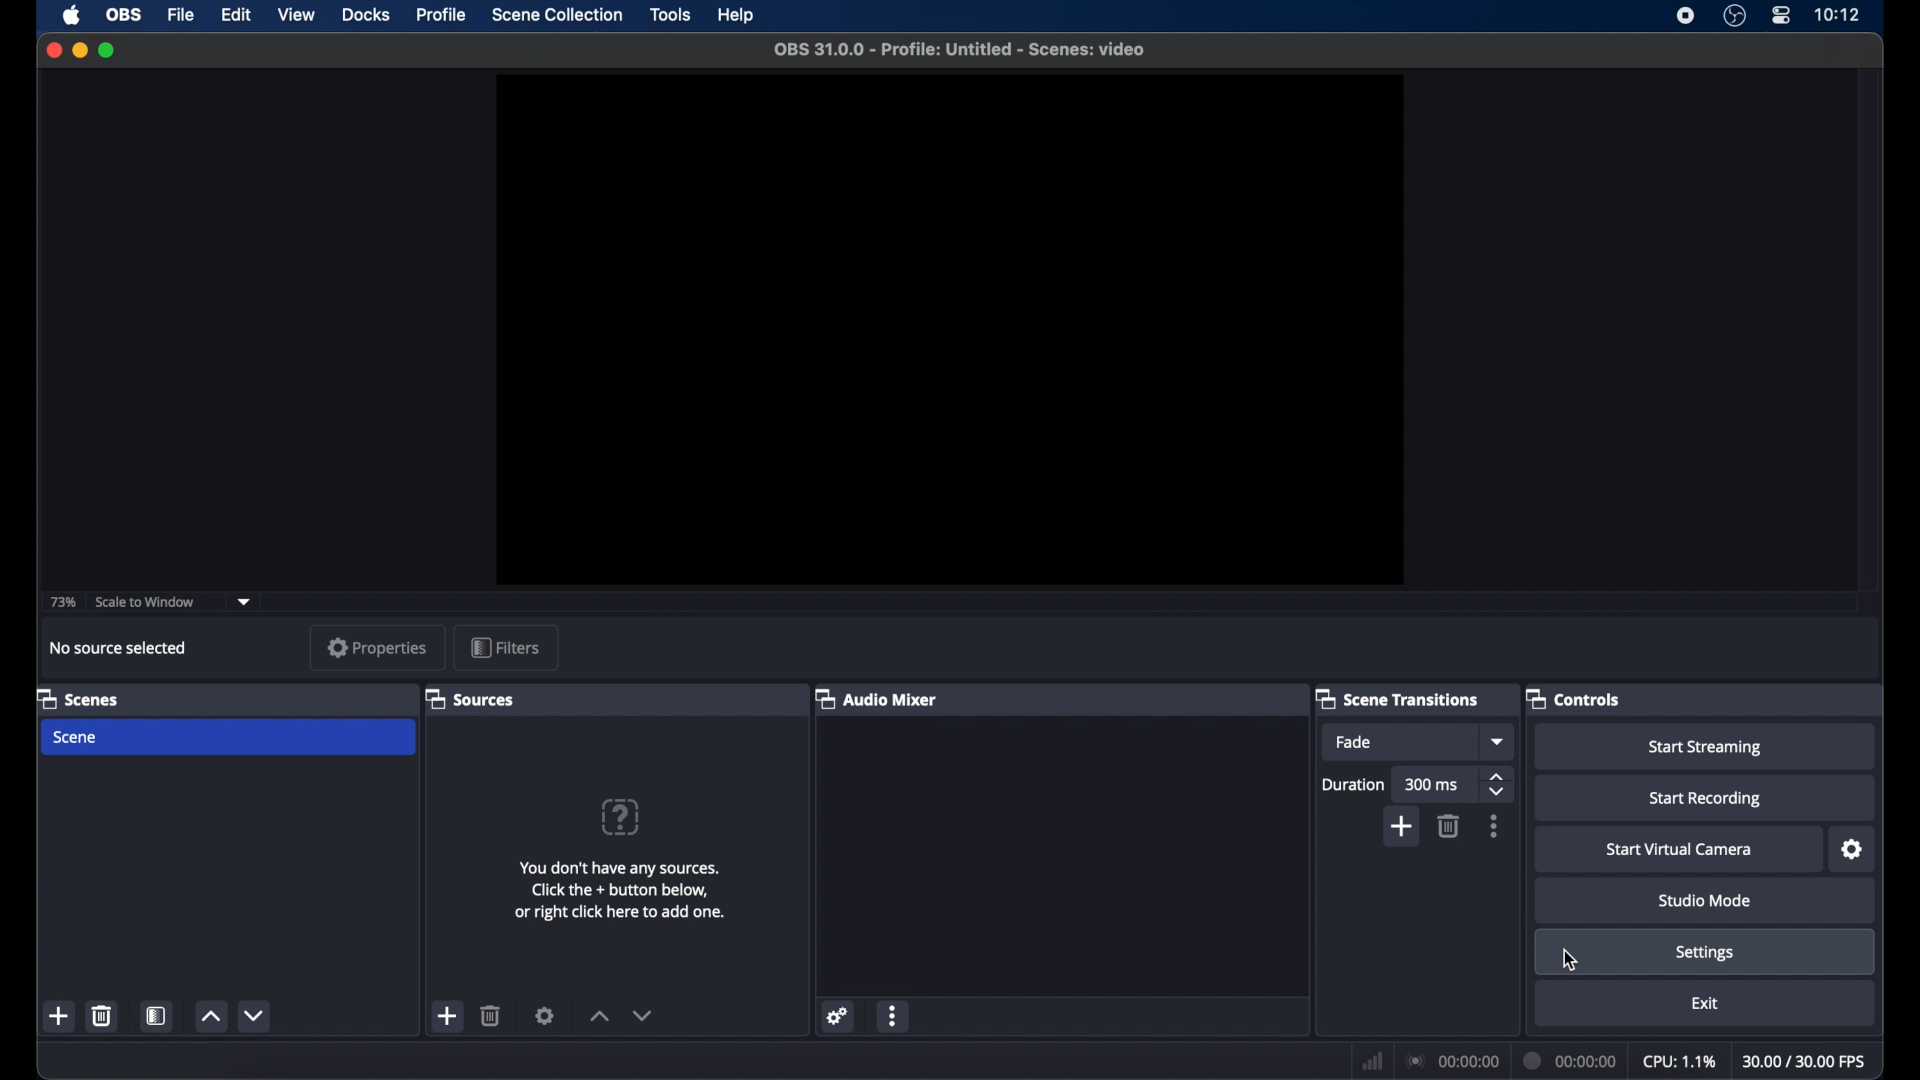  I want to click on settings, so click(546, 1015).